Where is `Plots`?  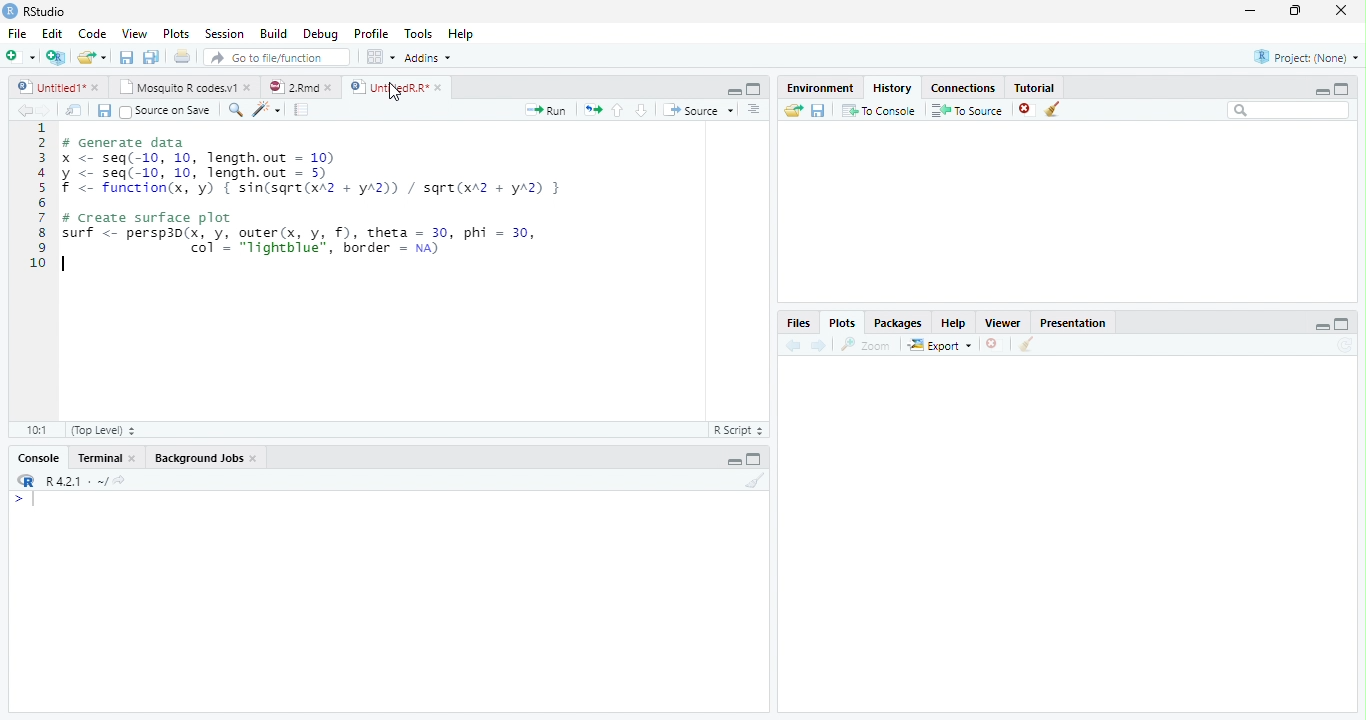
Plots is located at coordinates (843, 322).